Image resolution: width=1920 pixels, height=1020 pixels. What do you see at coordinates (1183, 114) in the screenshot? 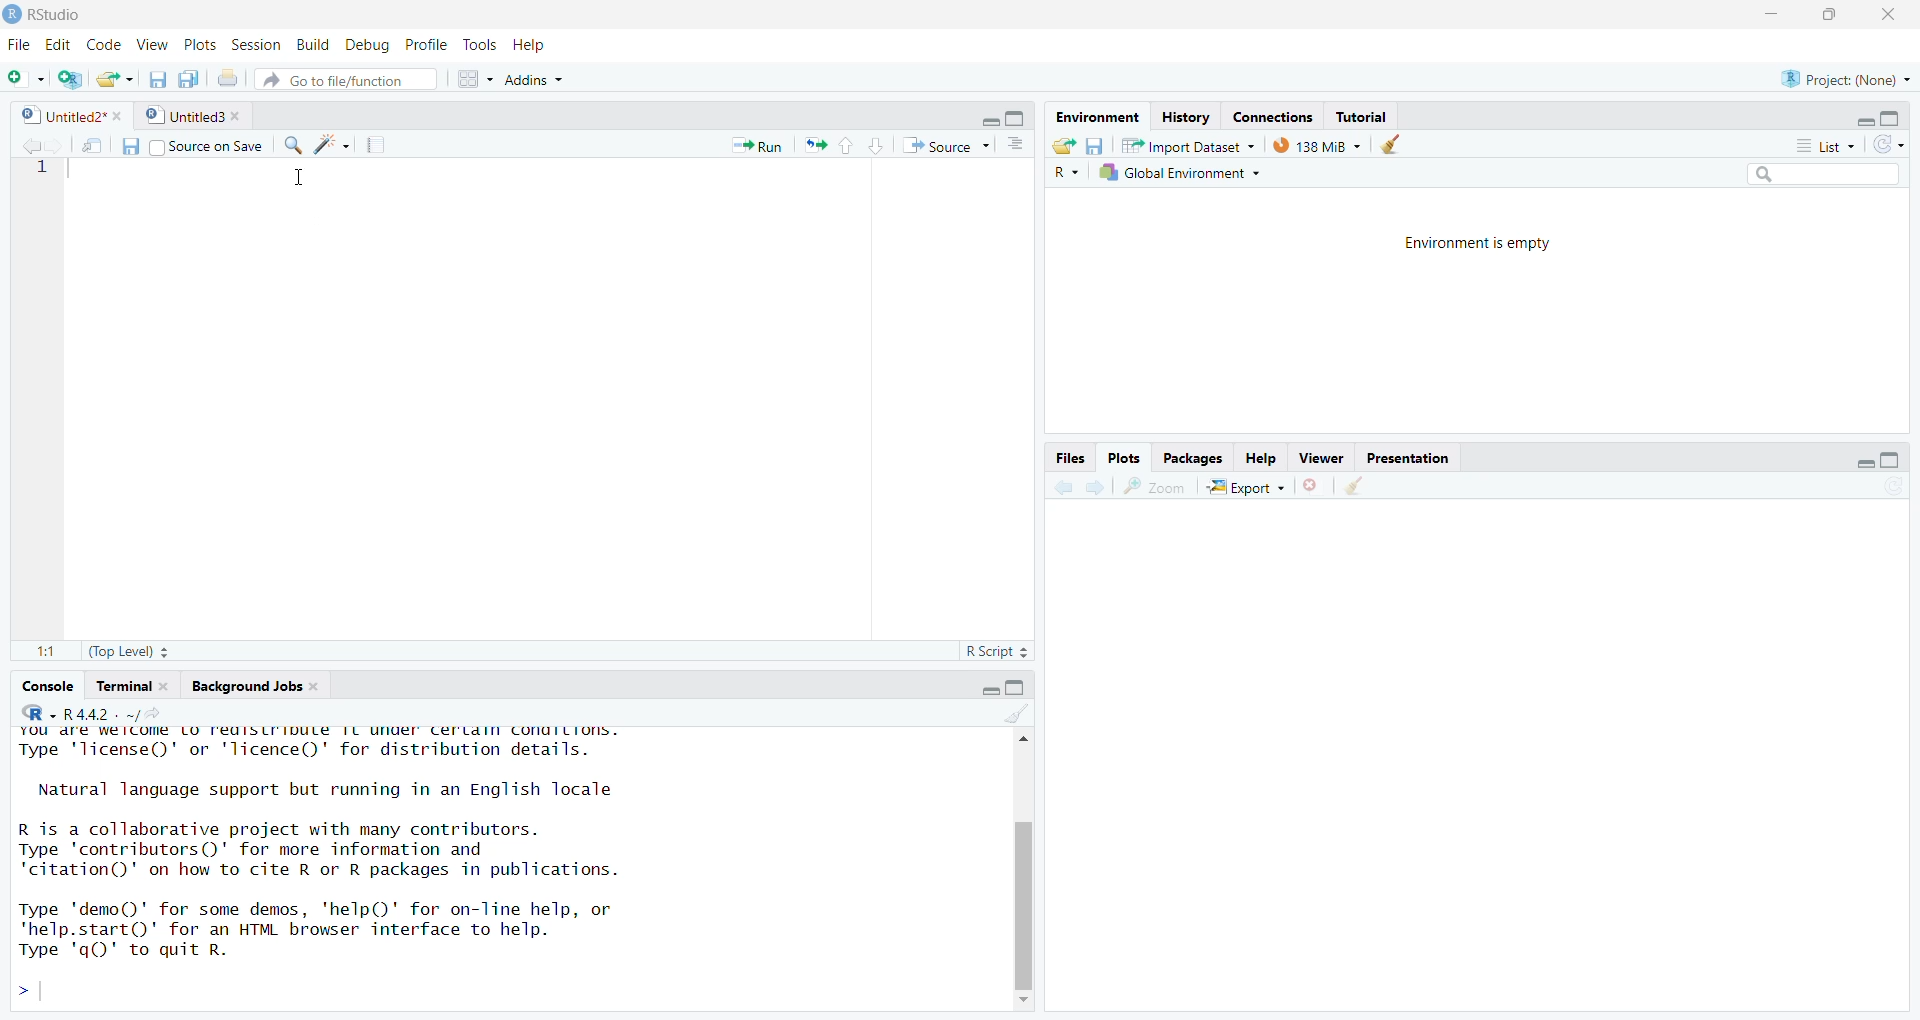
I see `History` at bounding box center [1183, 114].